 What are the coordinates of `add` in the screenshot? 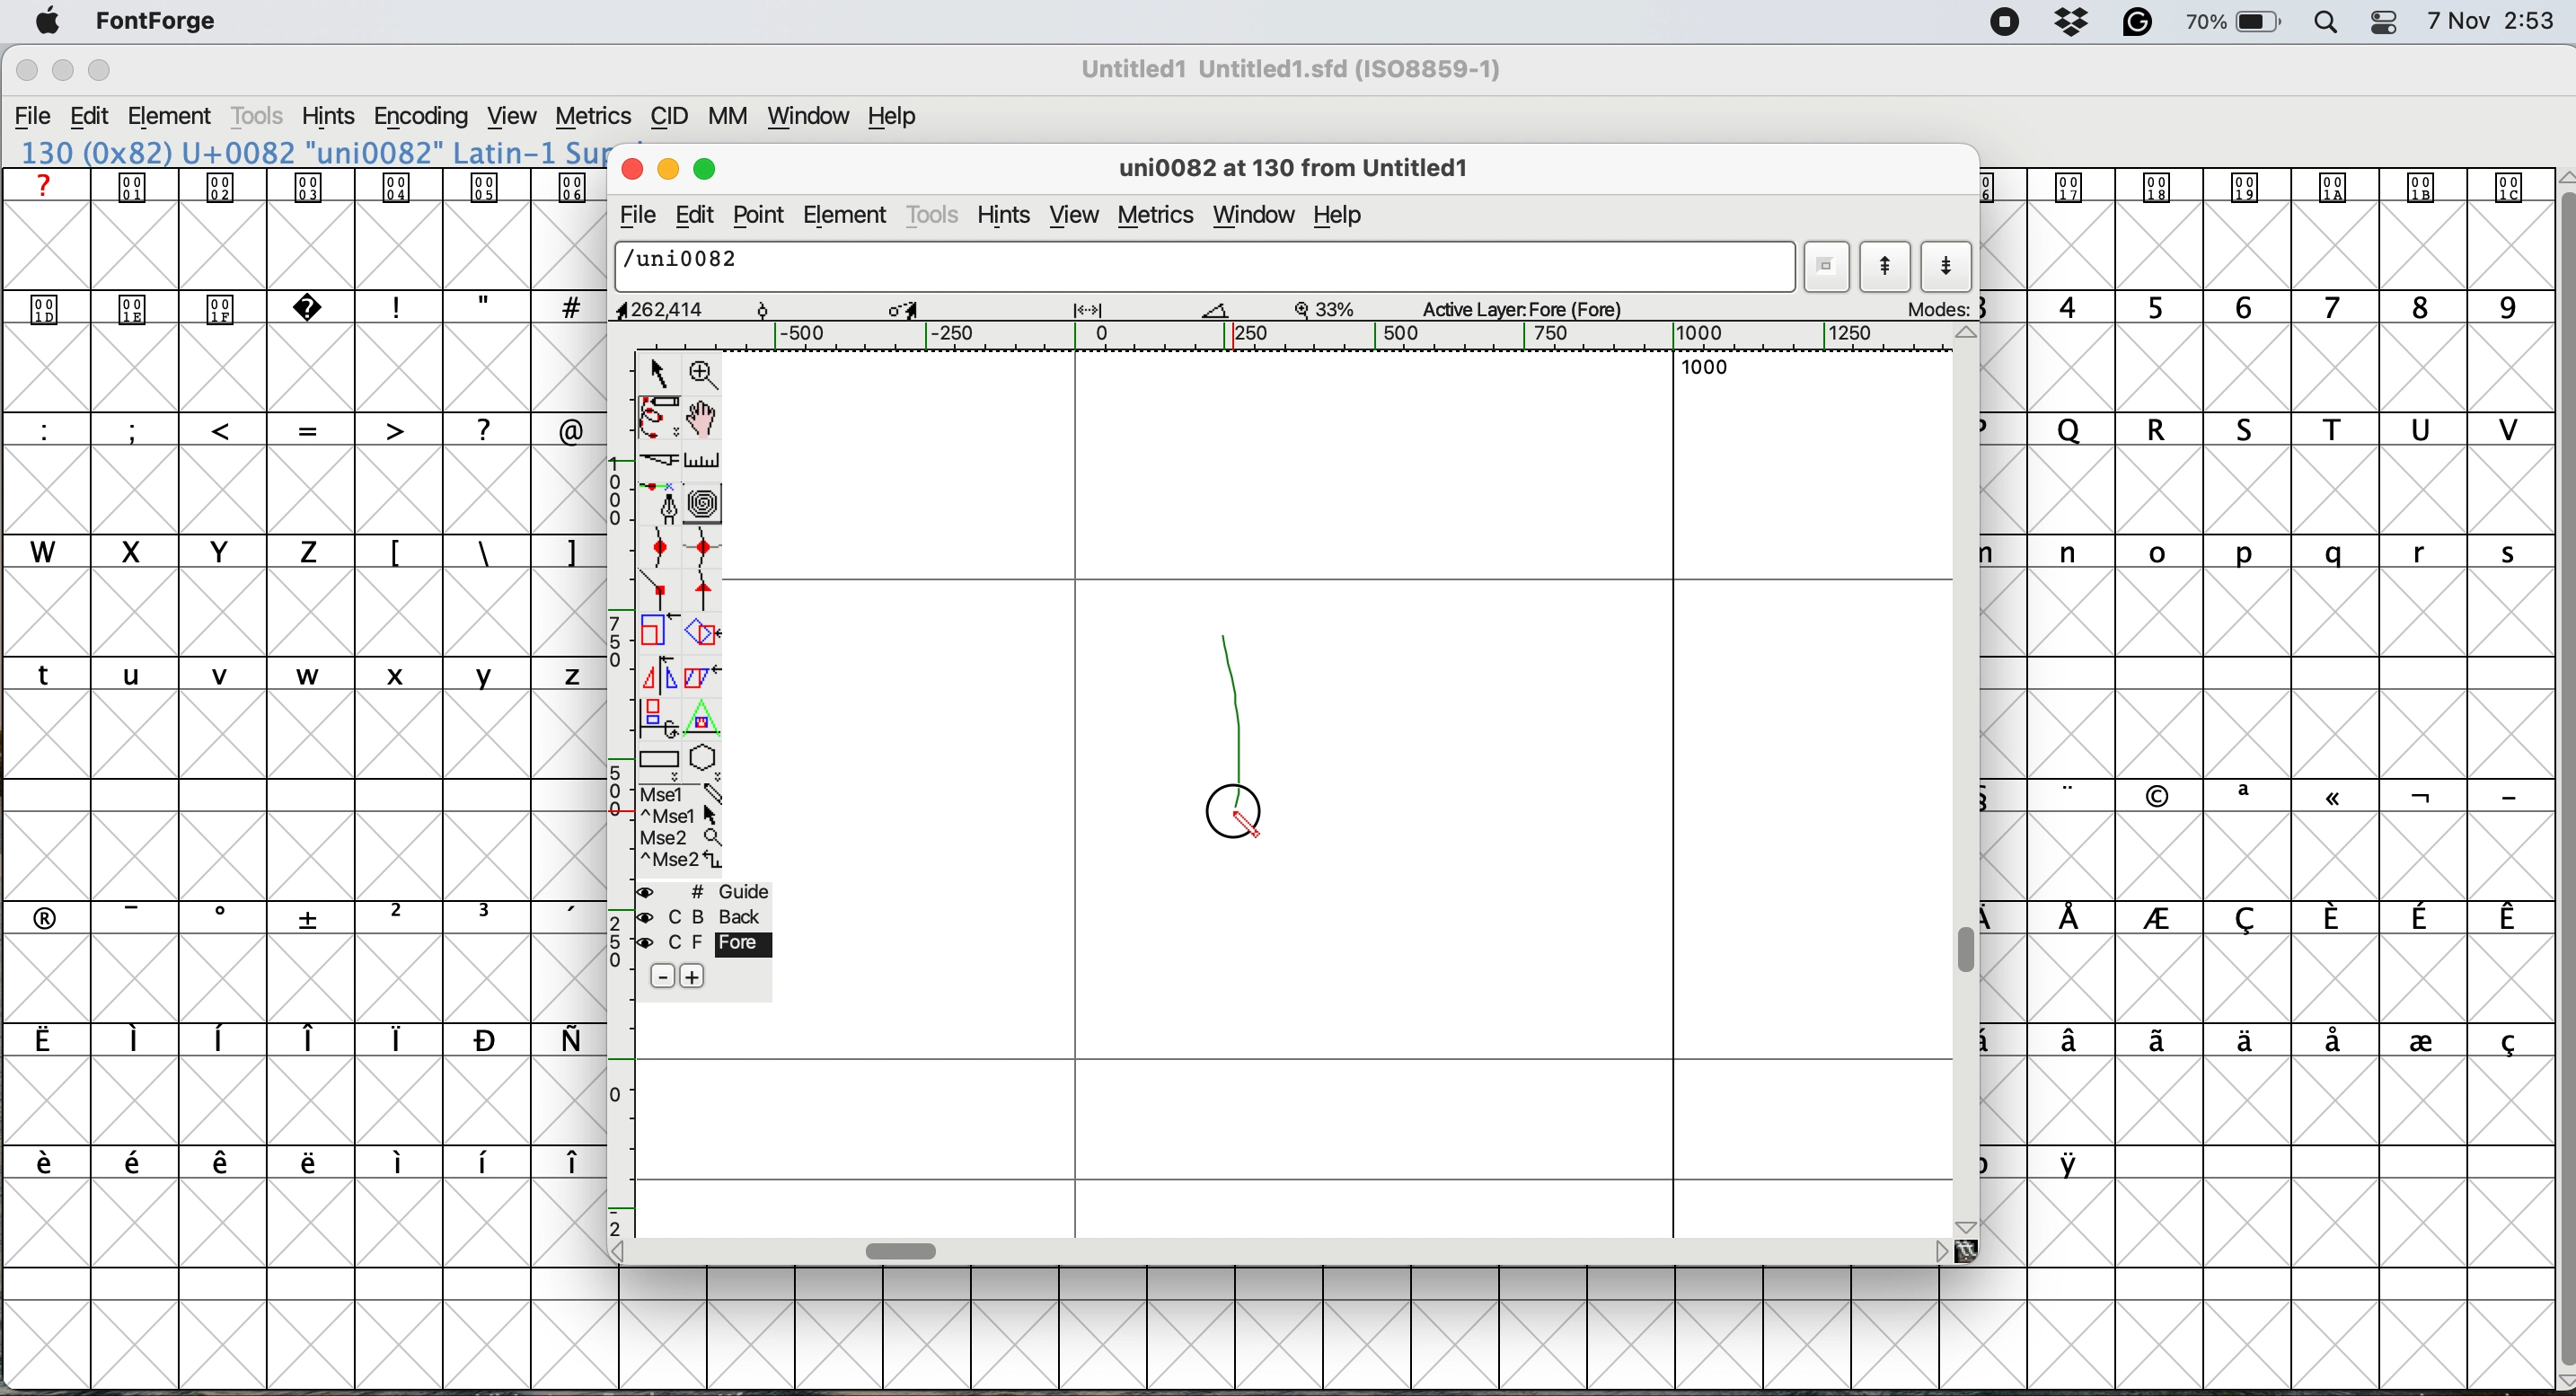 It's located at (693, 974).